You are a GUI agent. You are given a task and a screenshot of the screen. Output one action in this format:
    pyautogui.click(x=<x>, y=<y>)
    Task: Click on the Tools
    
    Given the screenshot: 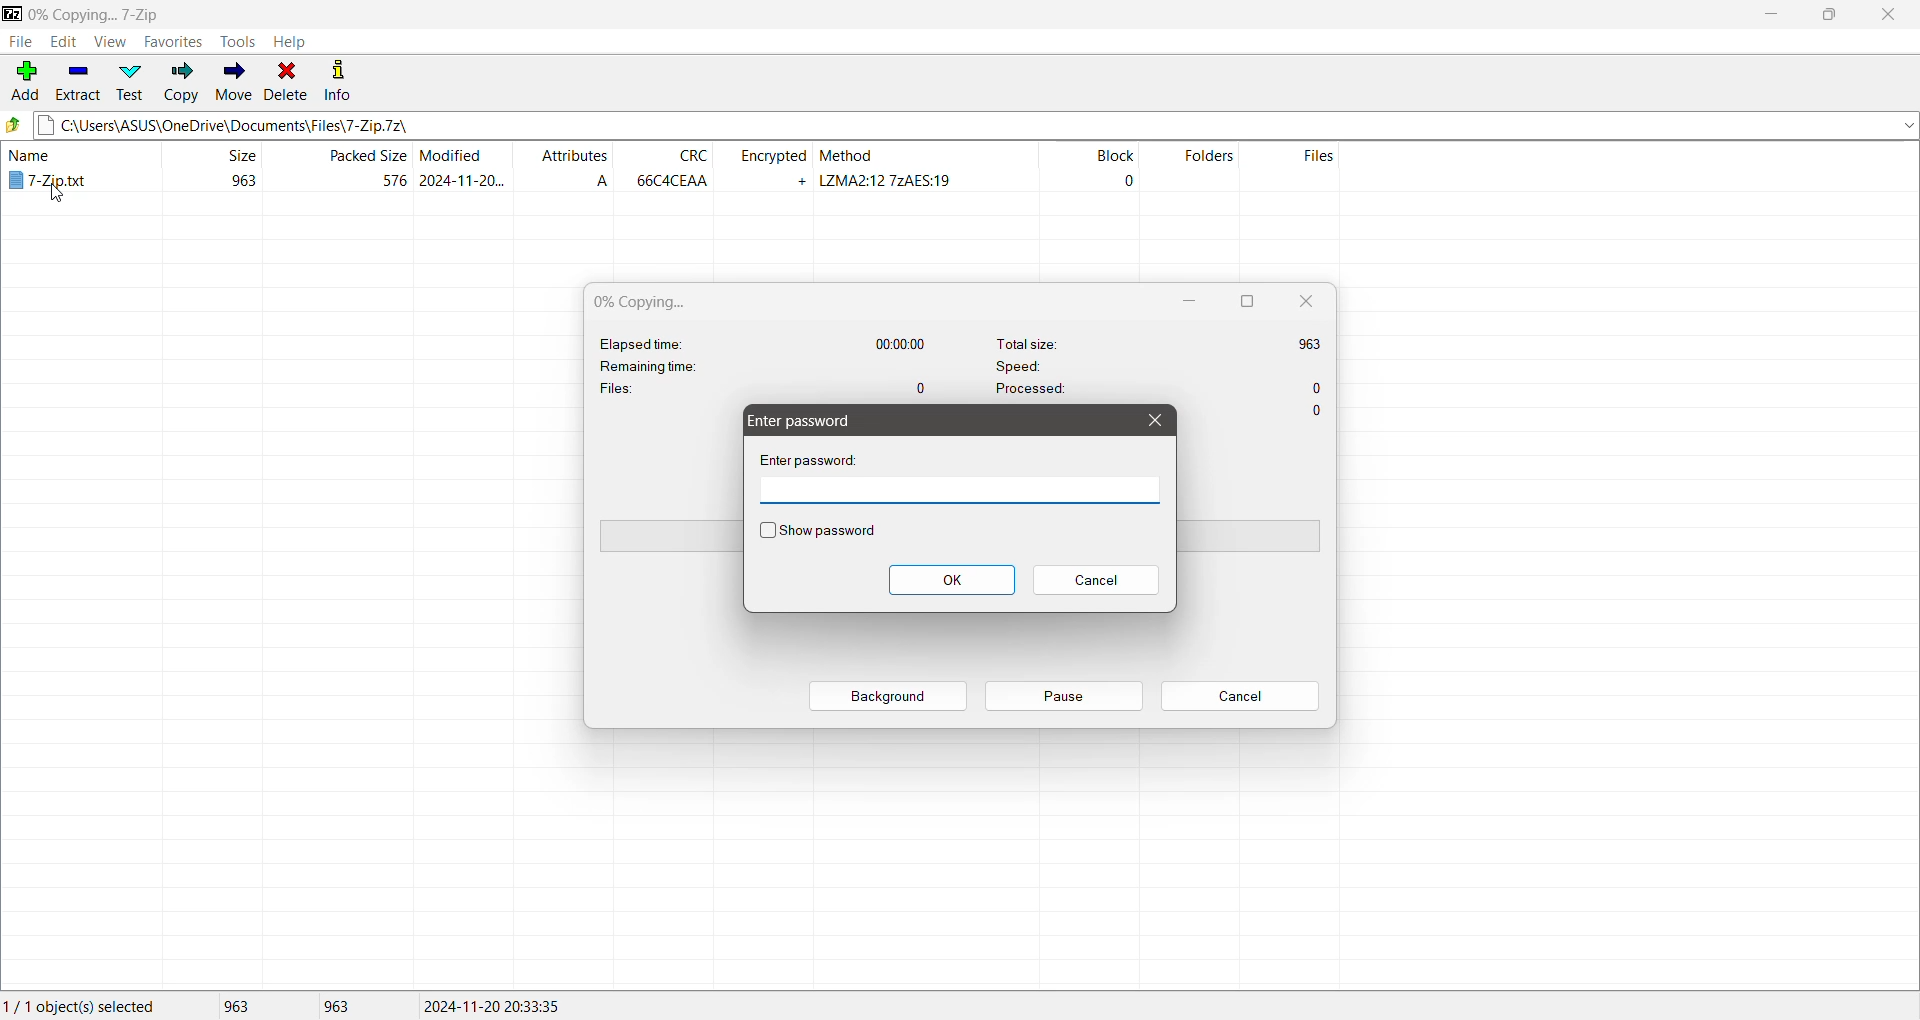 What is the action you would take?
    pyautogui.click(x=240, y=40)
    